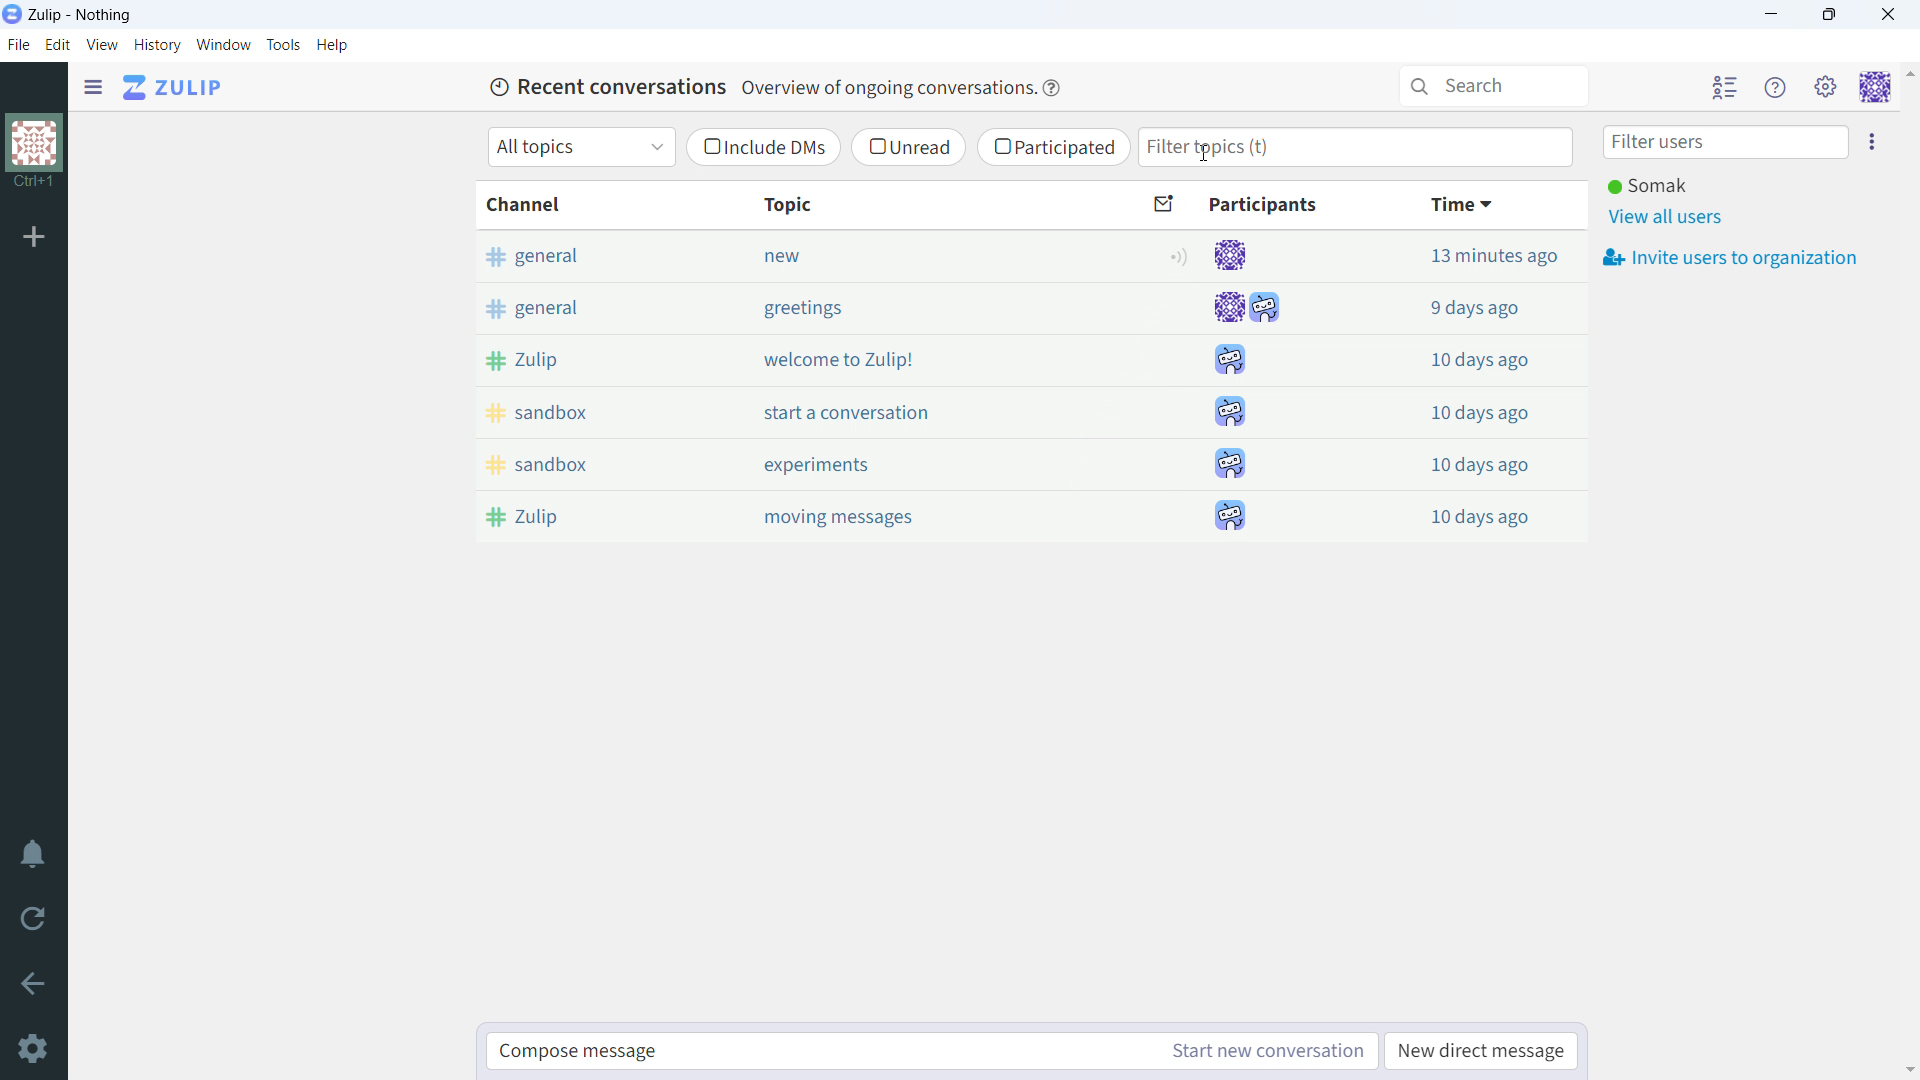 The width and height of the screenshot is (1920, 1080). What do you see at coordinates (1830, 14) in the screenshot?
I see `maximize` at bounding box center [1830, 14].